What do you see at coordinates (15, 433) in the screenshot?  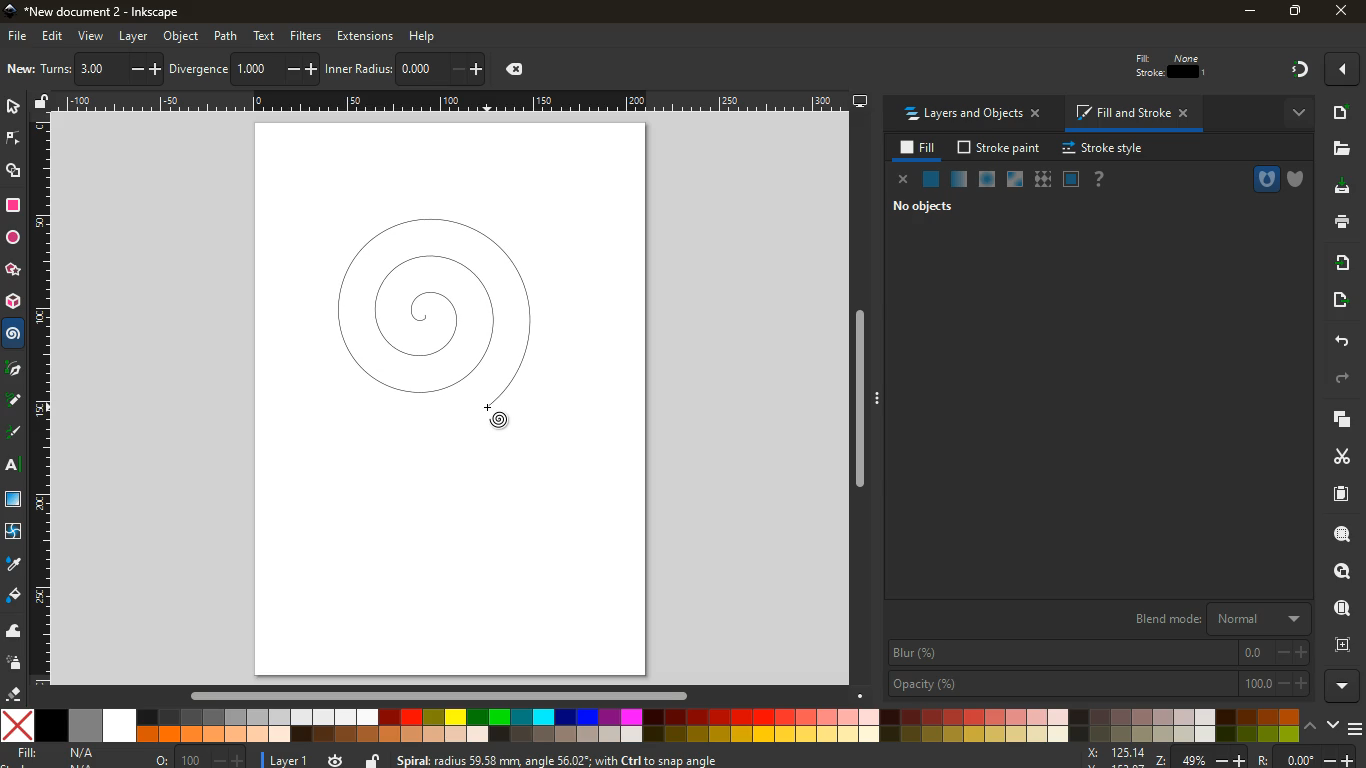 I see `r` at bounding box center [15, 433].